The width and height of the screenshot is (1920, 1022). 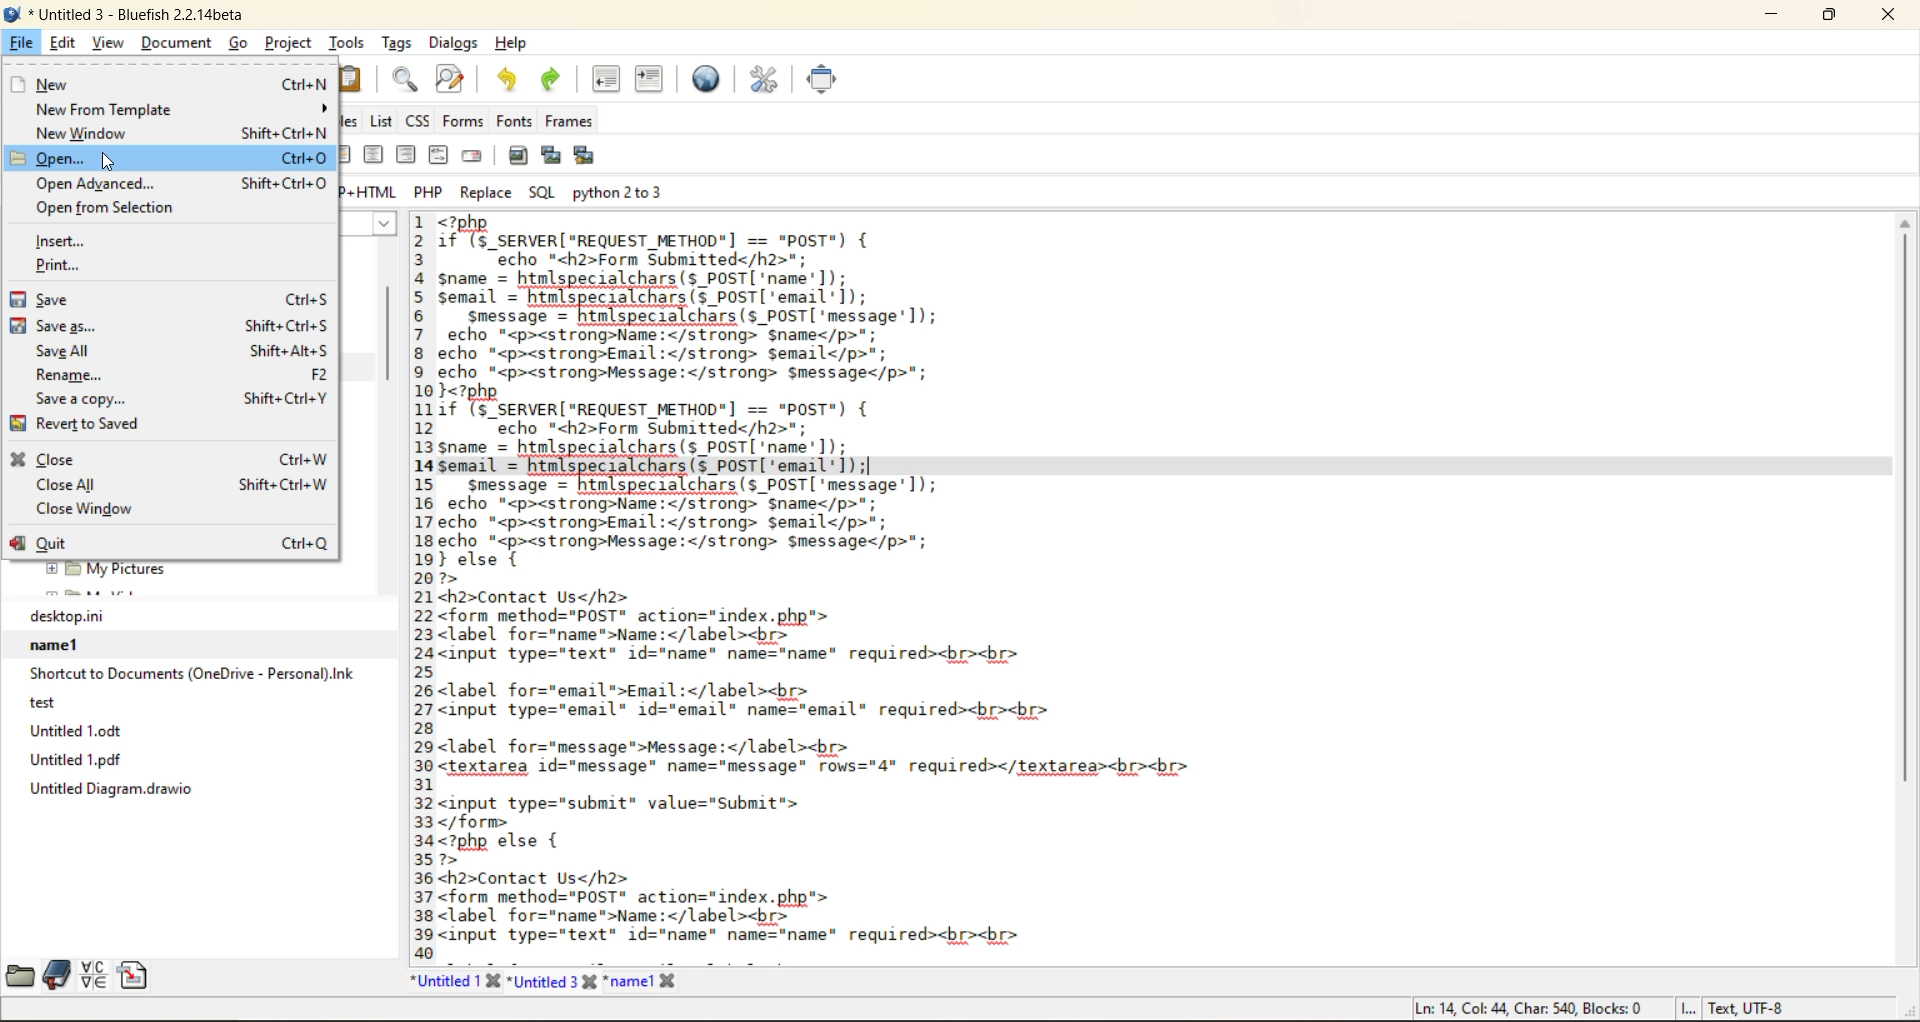 I want to click on forms, so click(x=460, y=121).